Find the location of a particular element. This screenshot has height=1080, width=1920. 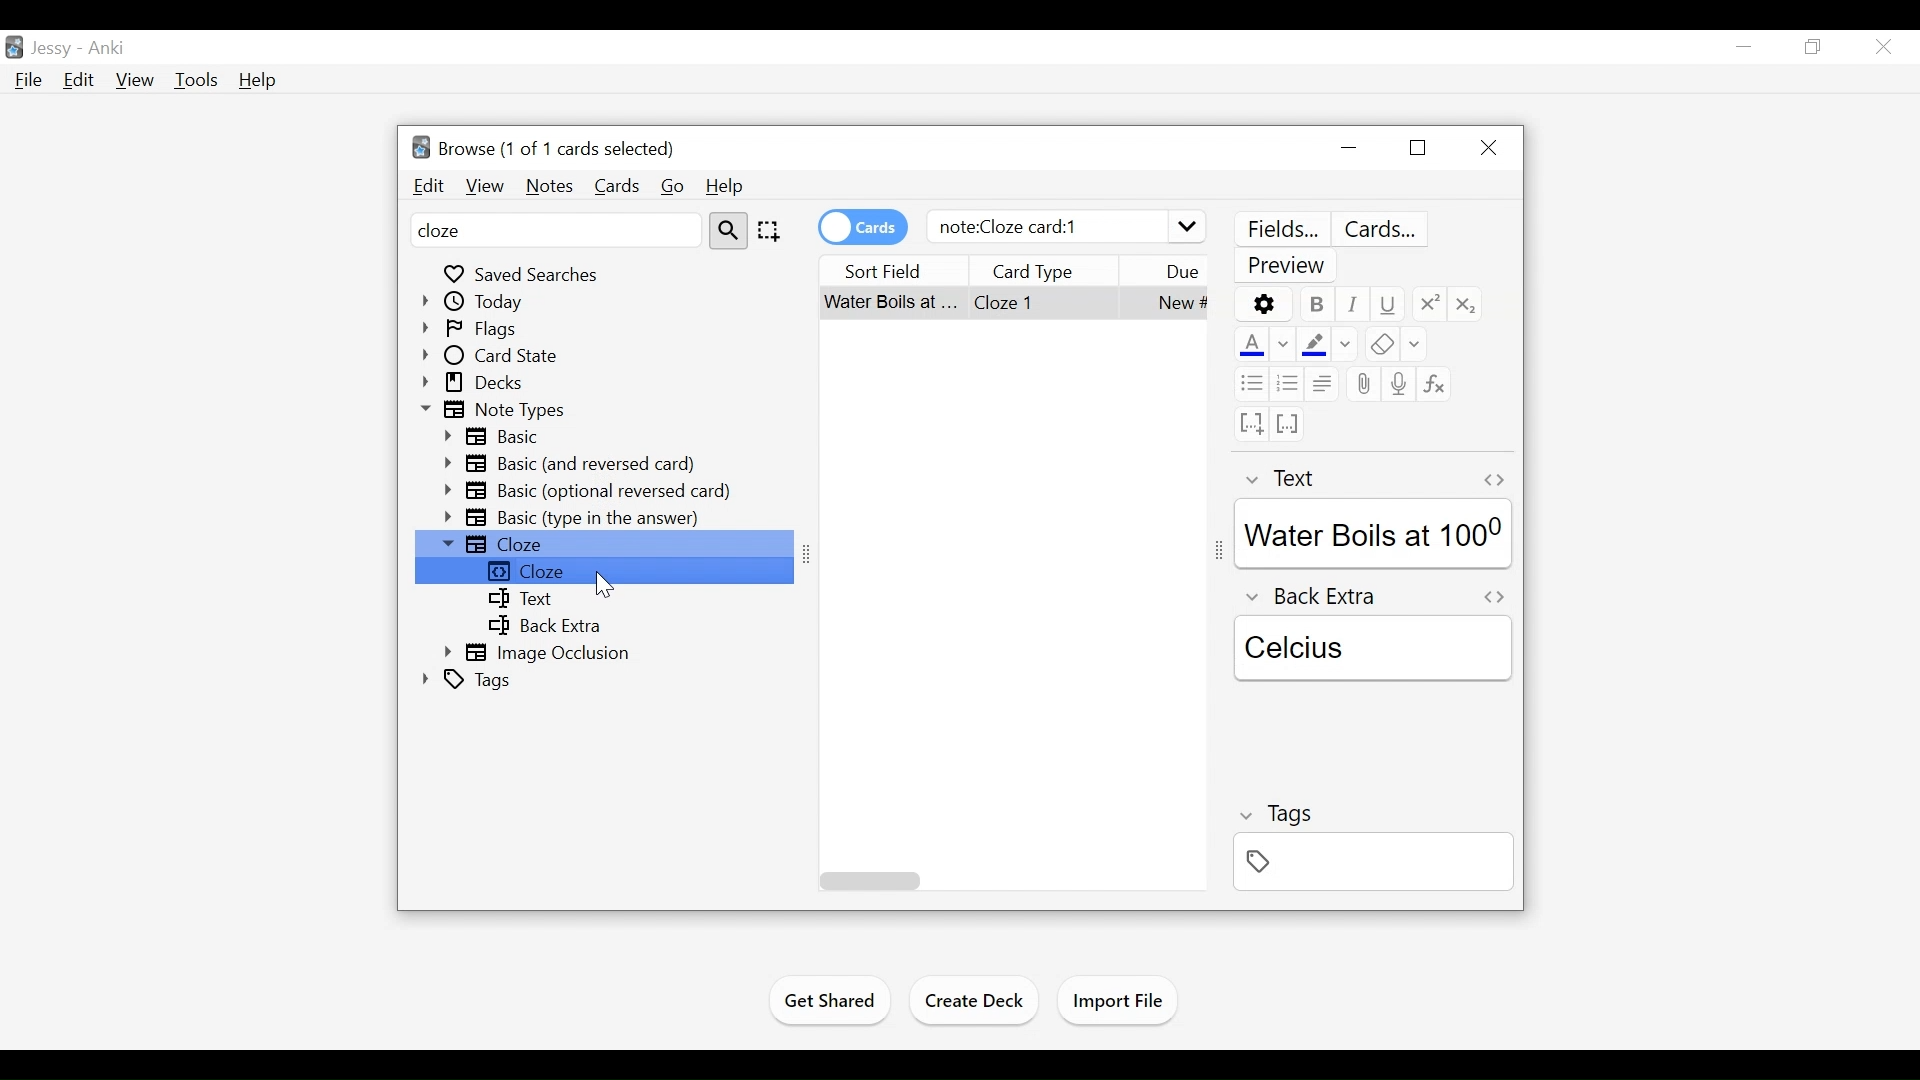

Card Type is located at coordinates (1043, 303).